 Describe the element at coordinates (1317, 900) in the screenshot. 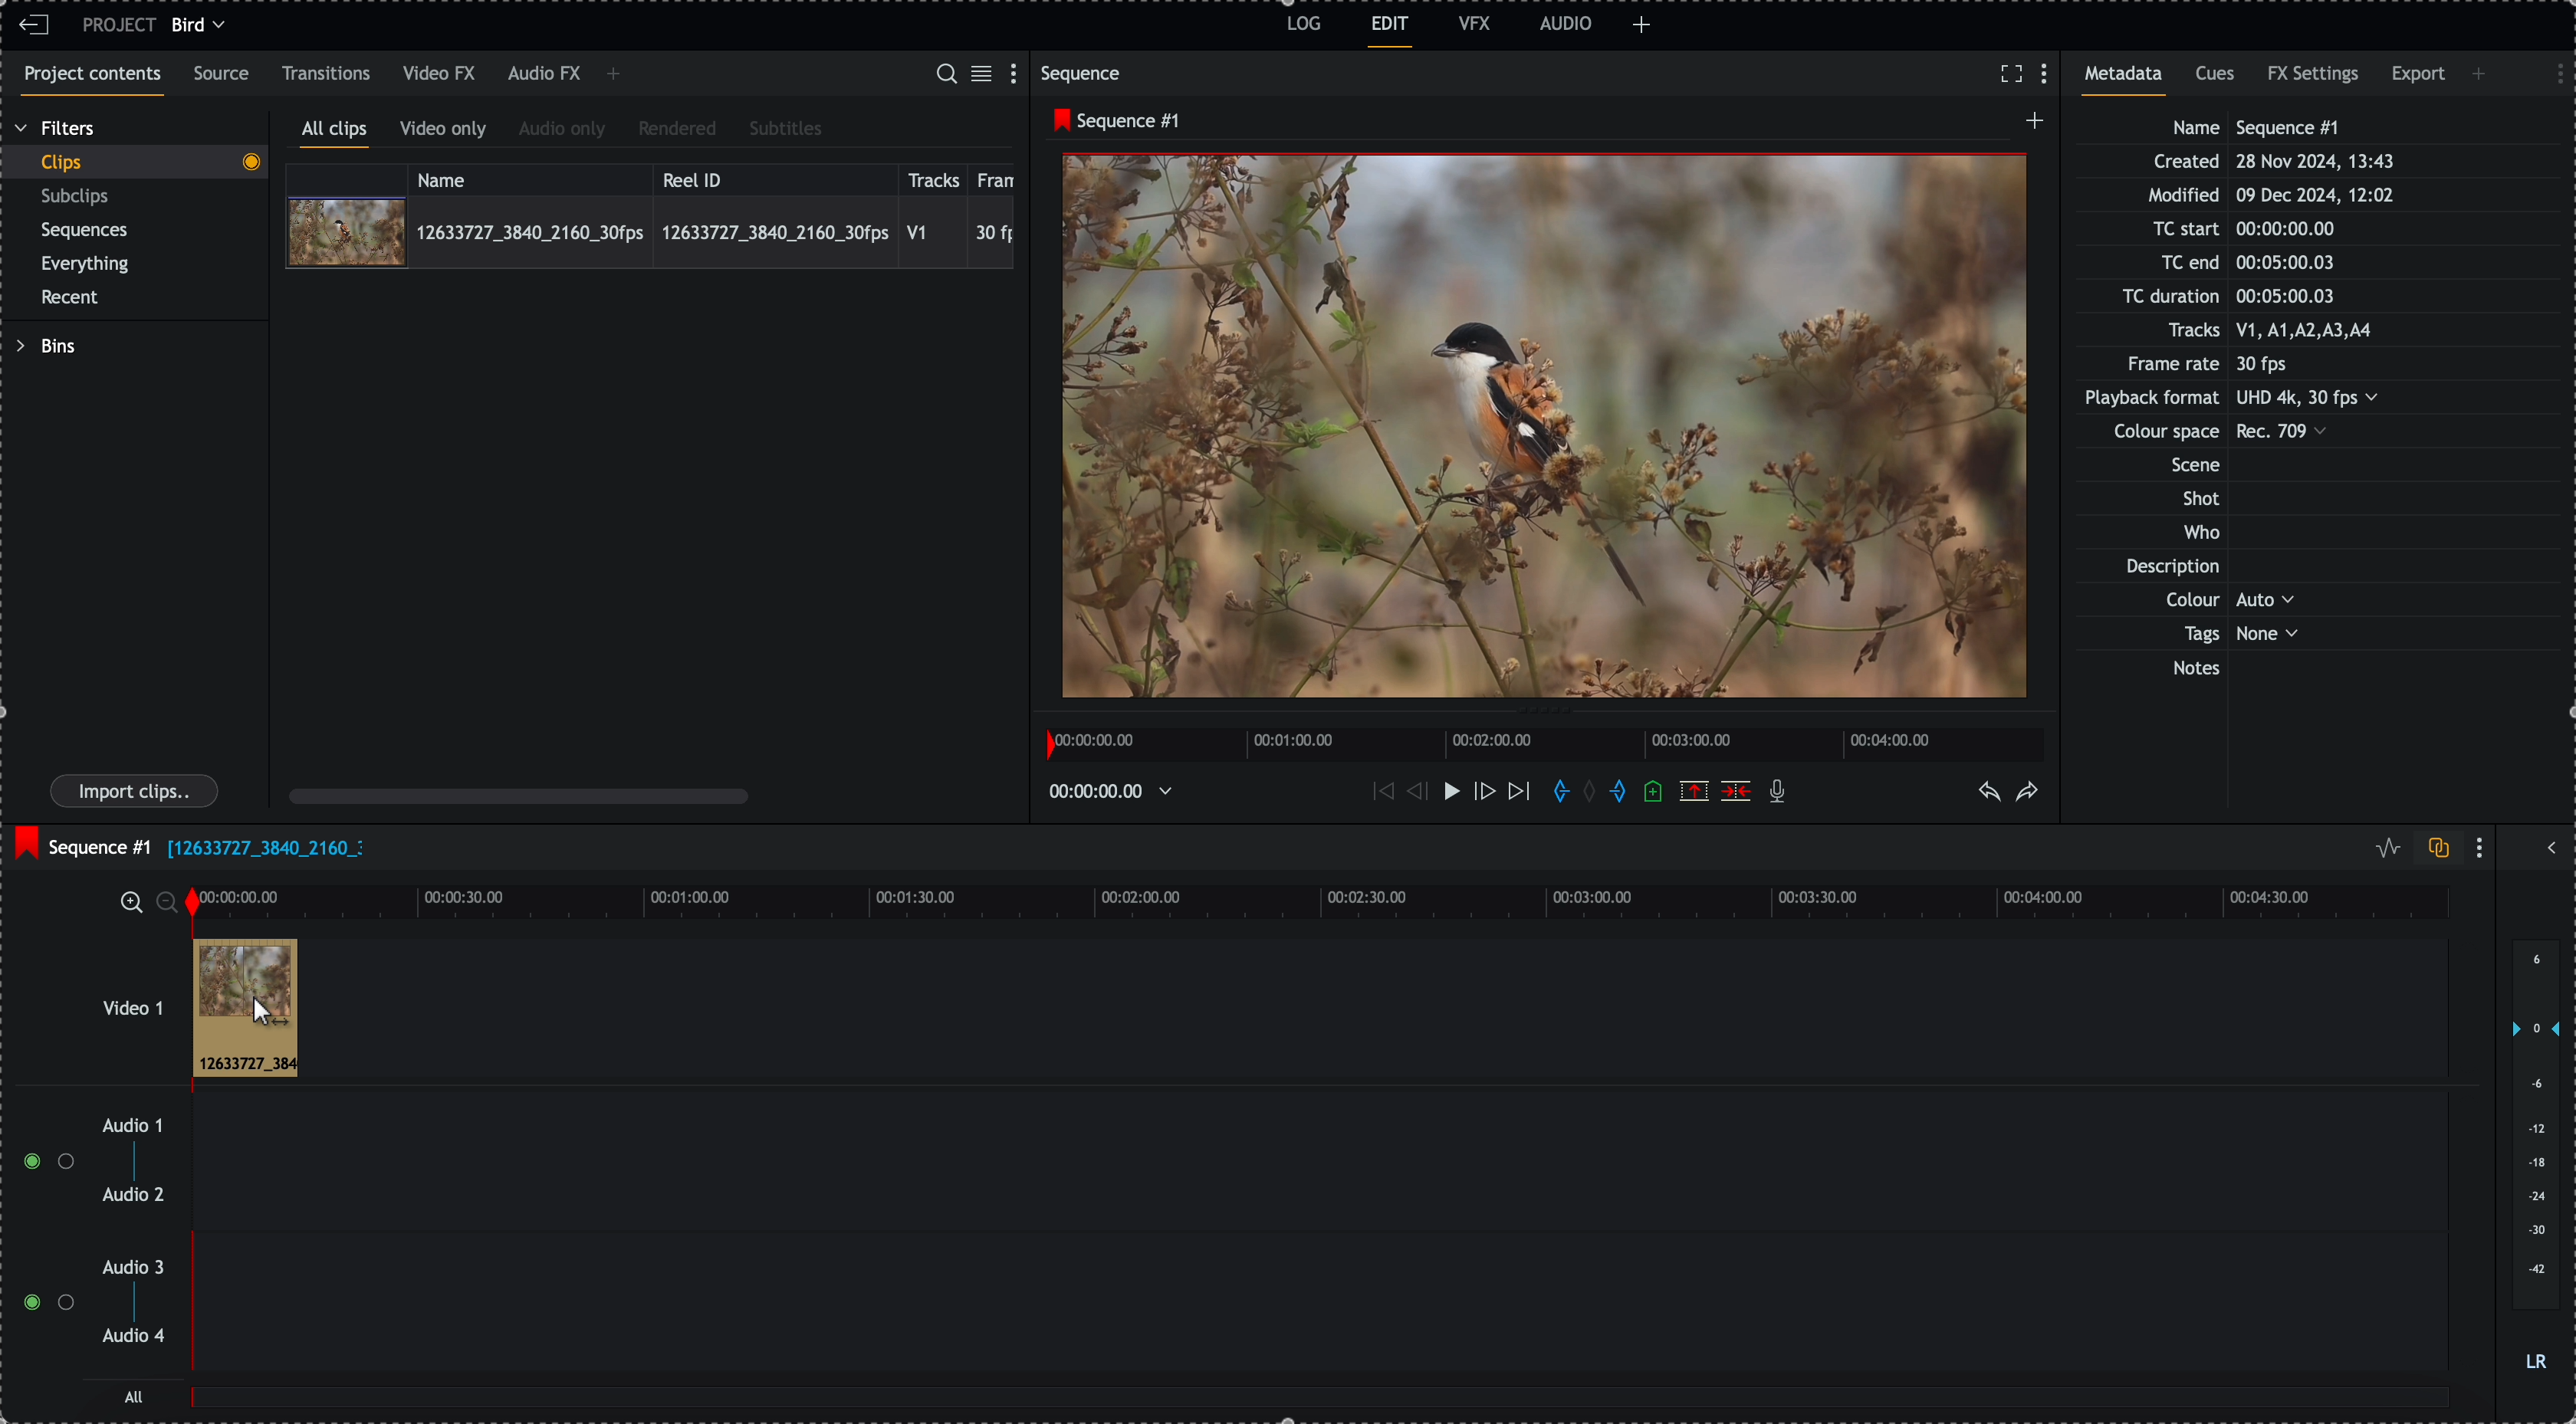

I see `timeline` at that location.